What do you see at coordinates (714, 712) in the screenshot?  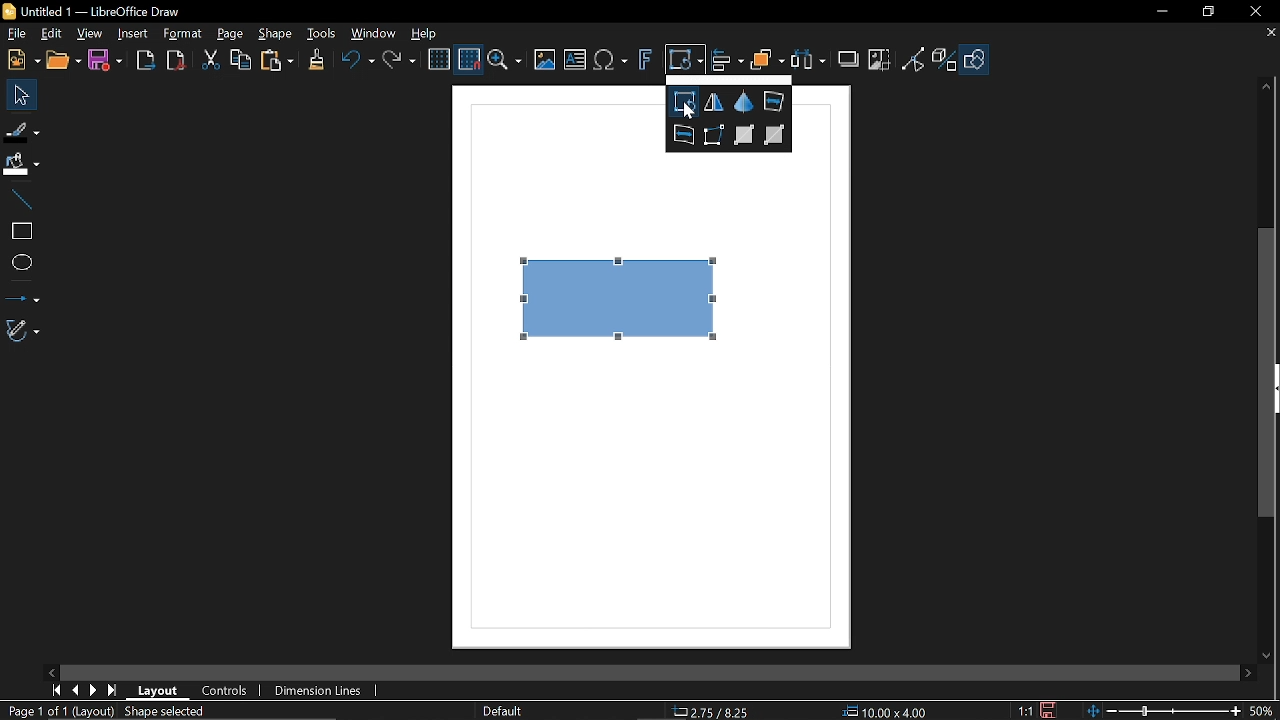 I see `2.75/8.25 (Cursor Position)` at bounding box center [714, 712].